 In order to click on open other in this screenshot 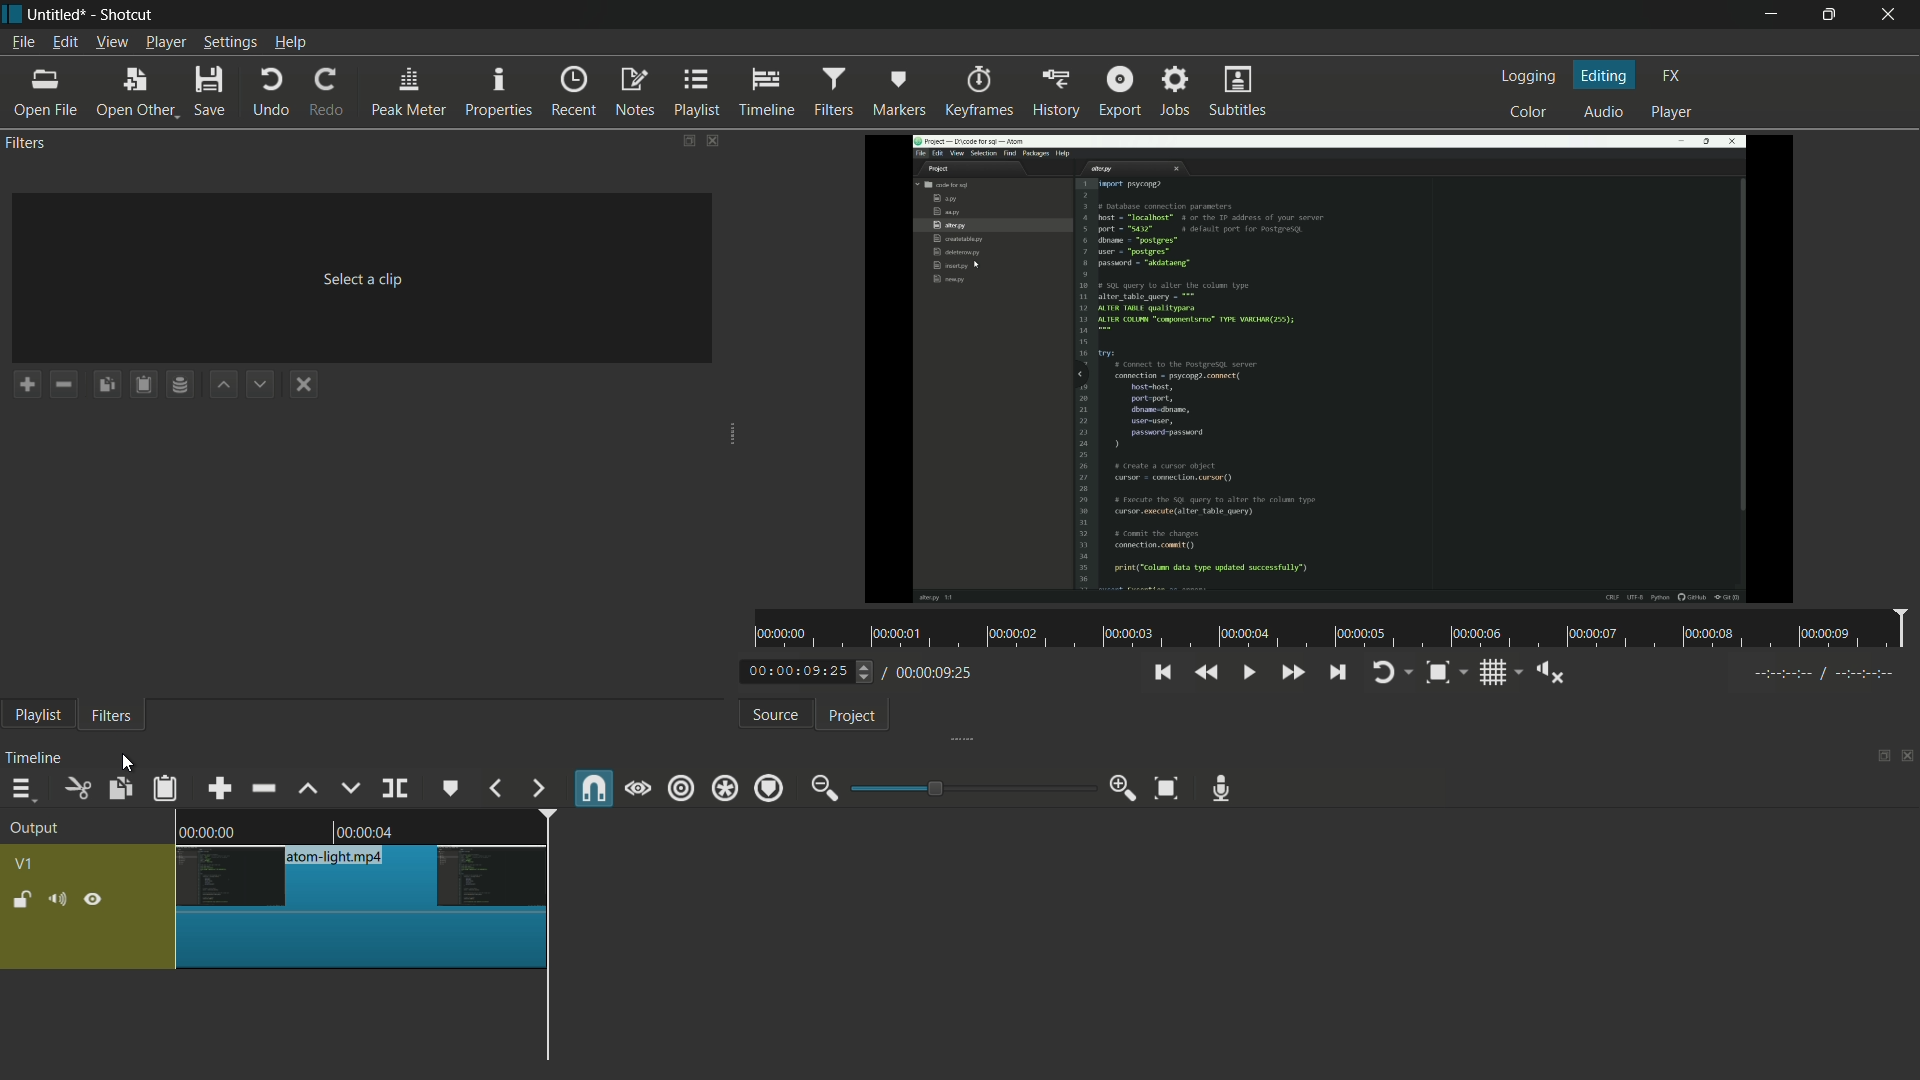, I will do `click(137, 93)`.